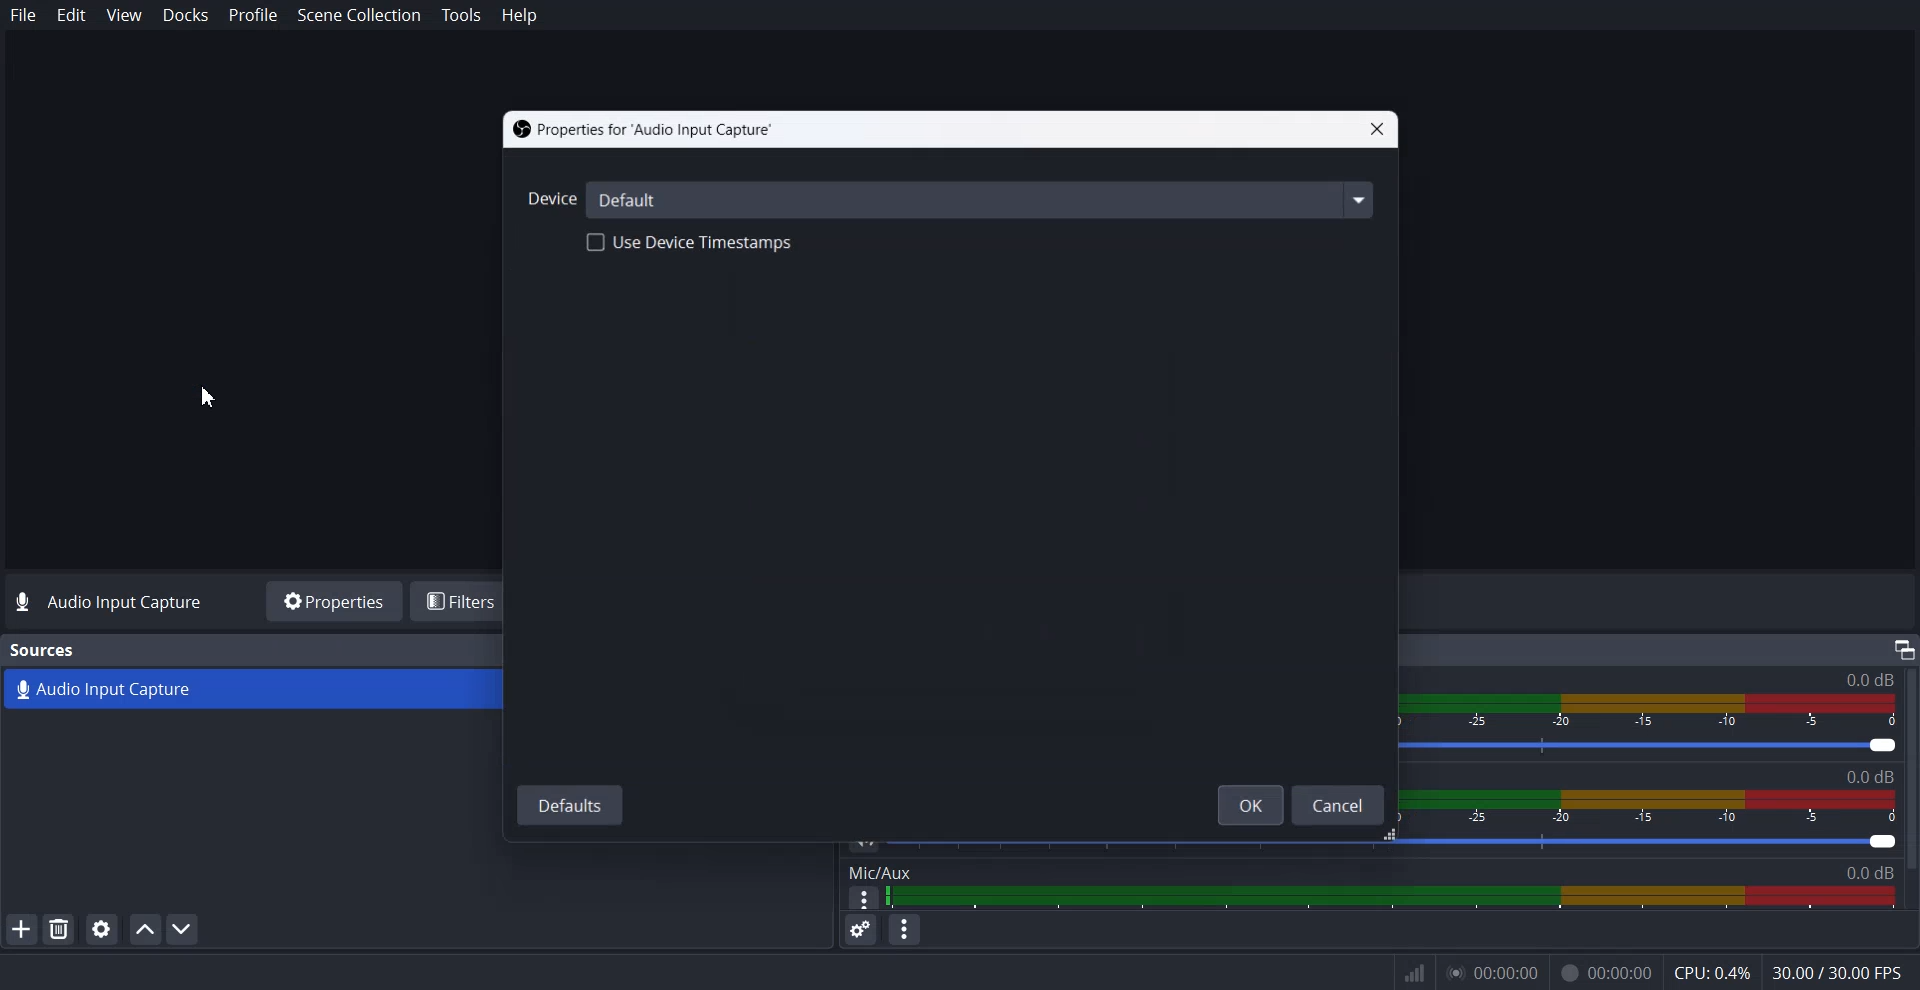  Describe the element at coordinates (1650, 807) in the screenshot. I see `Volume Indicator` at that location.